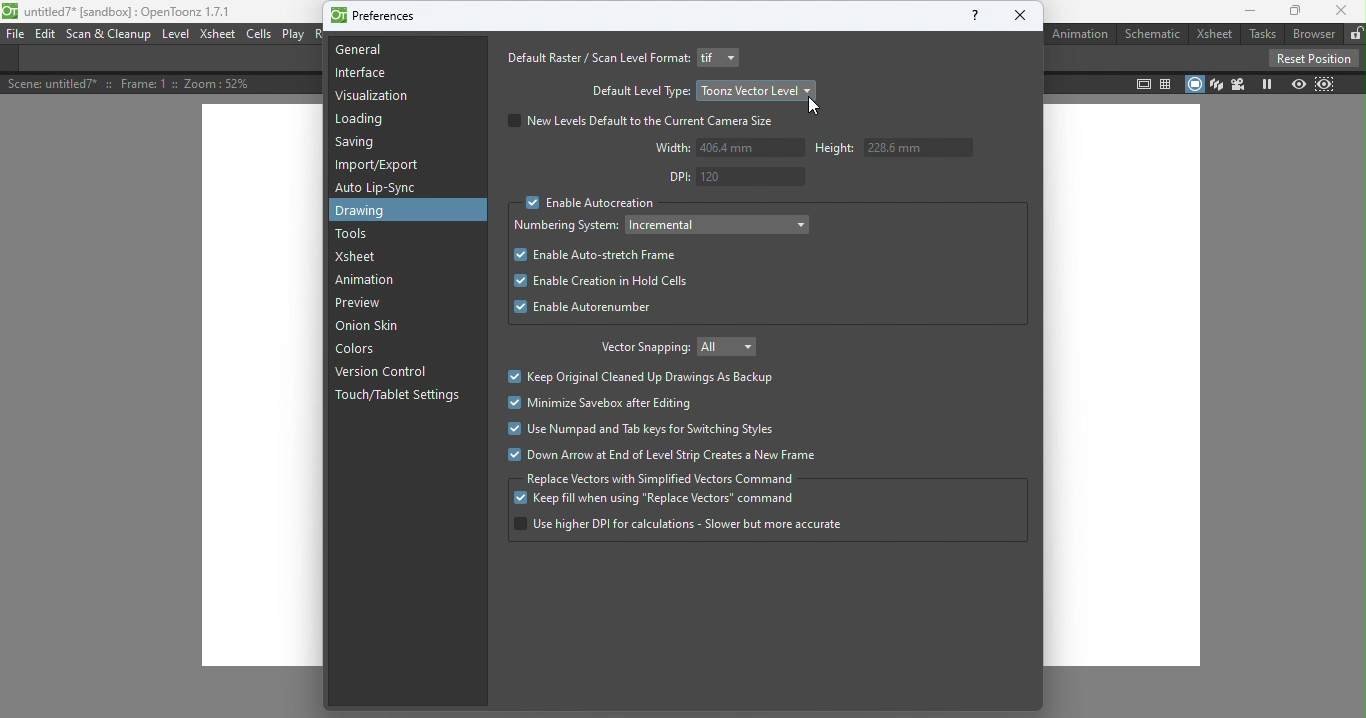 The width and height of the screenshot is (1366, 718). I want to click on Animation, so click(370, 282).